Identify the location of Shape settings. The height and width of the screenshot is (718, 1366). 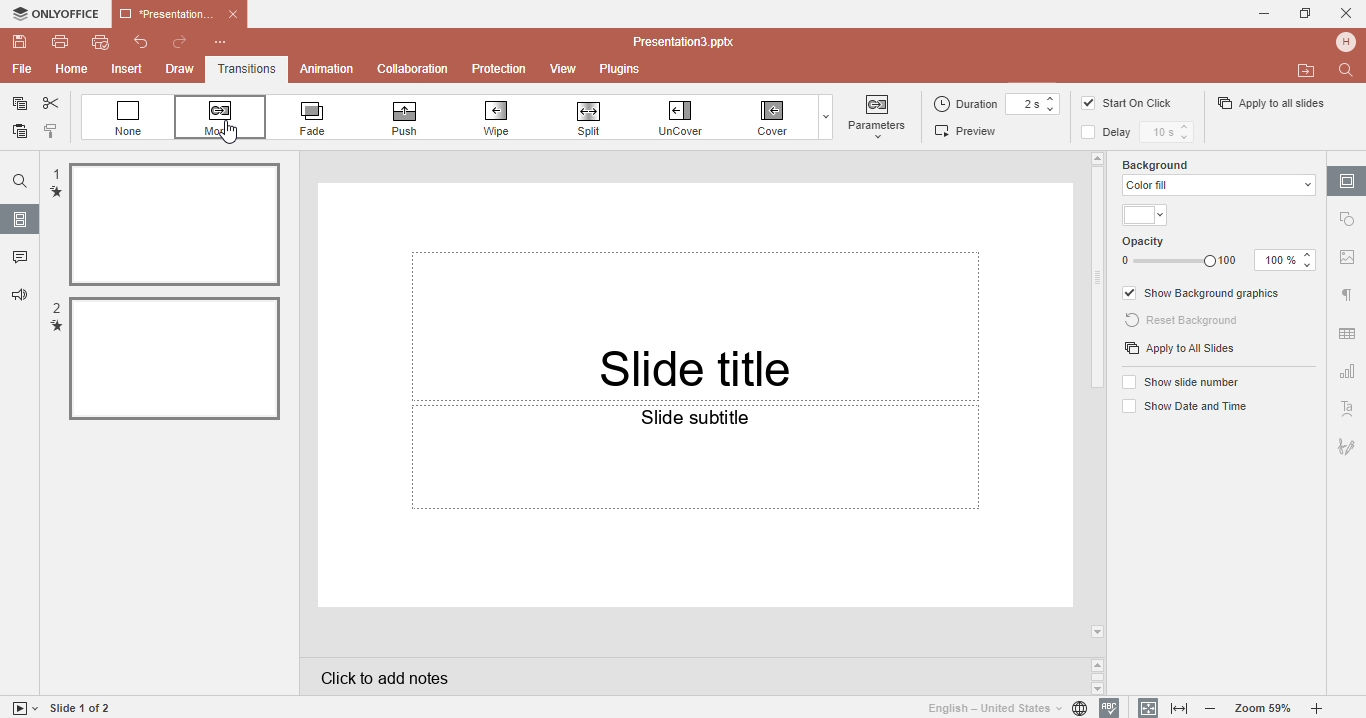
(1349, 219).